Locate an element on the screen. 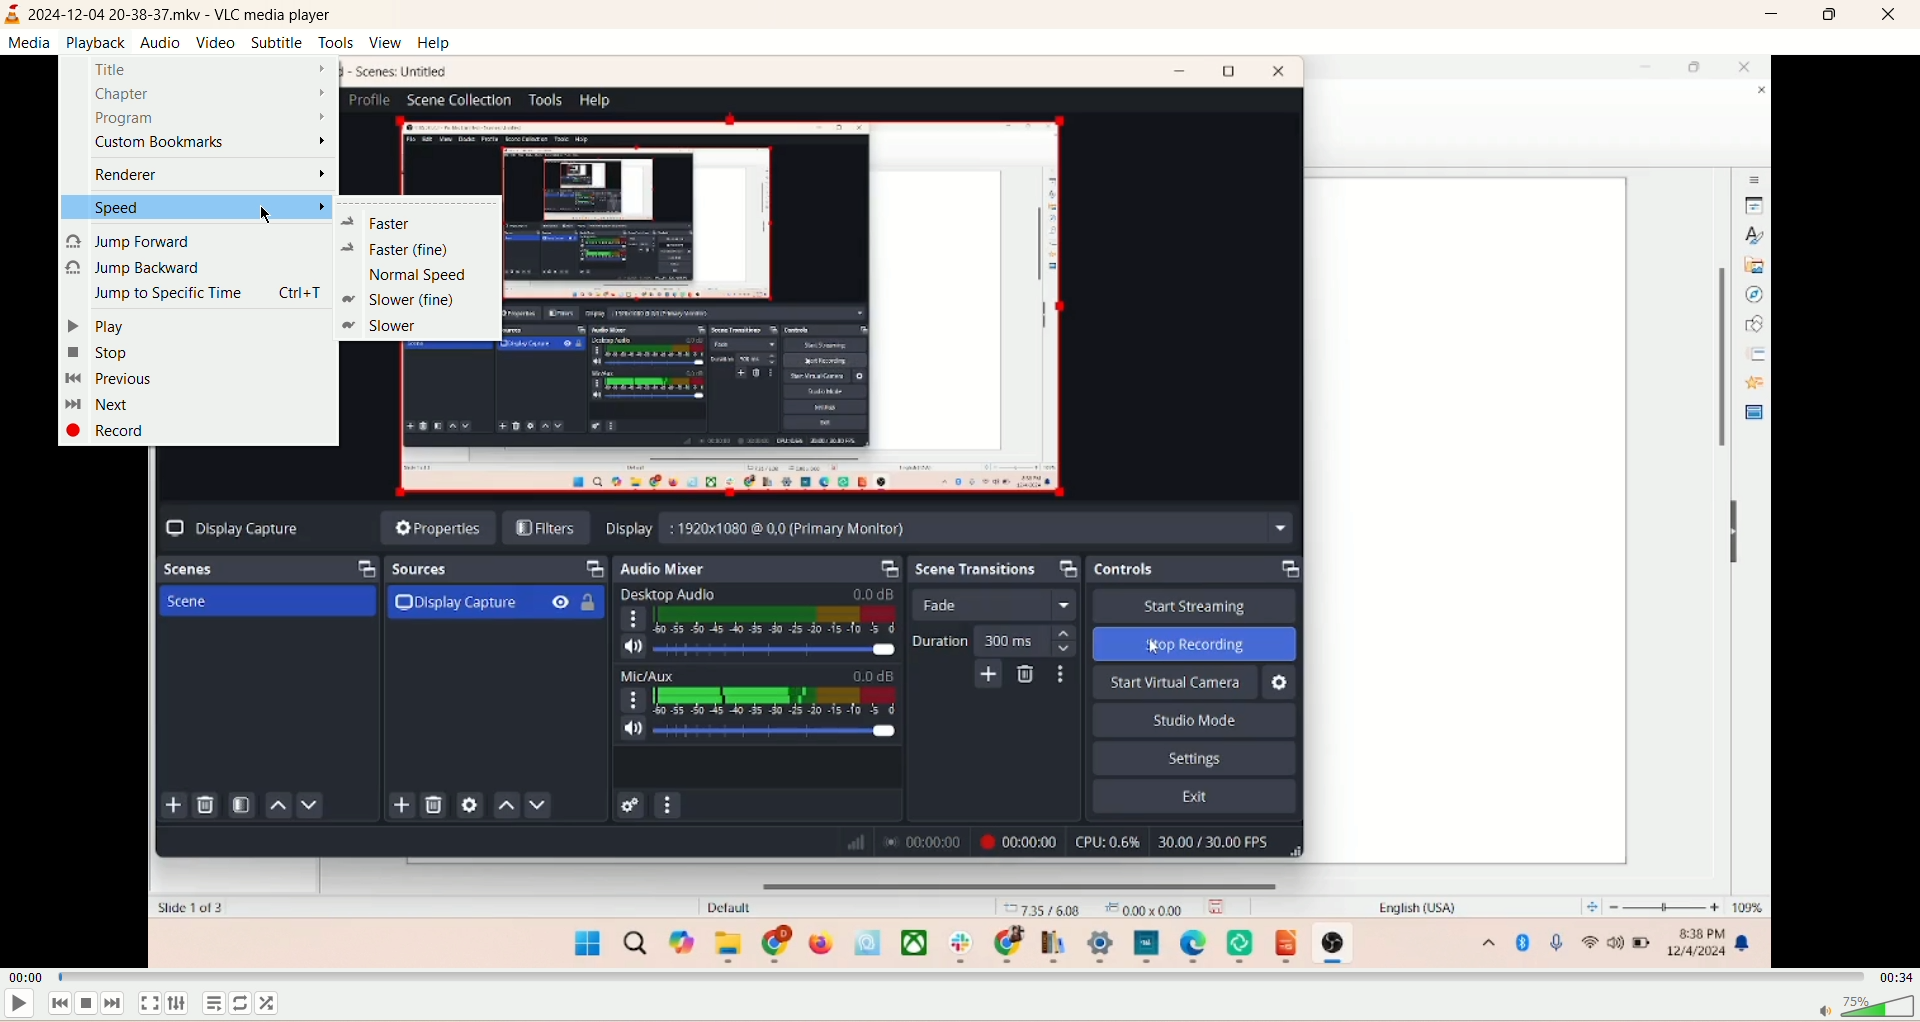  logo is located at coordinates (13, 16).